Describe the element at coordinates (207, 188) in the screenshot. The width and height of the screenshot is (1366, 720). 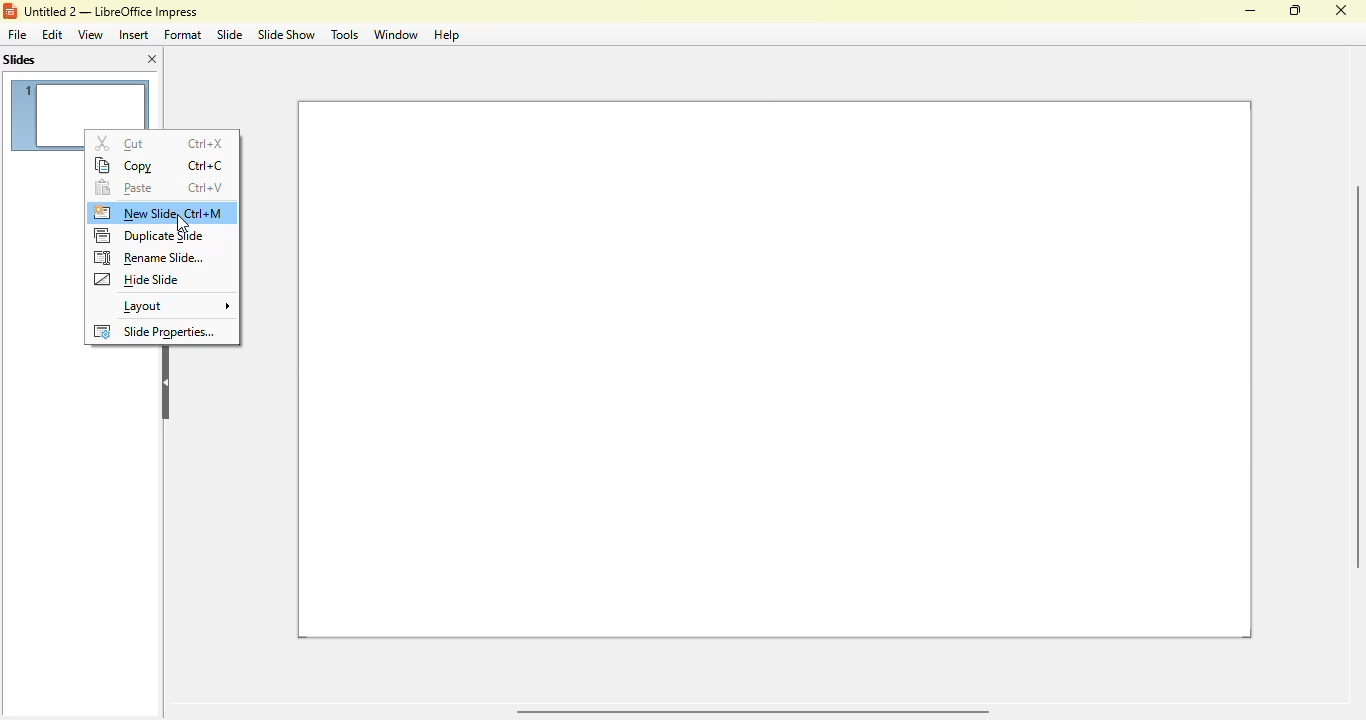
I see `shortcut for paste` at that location.